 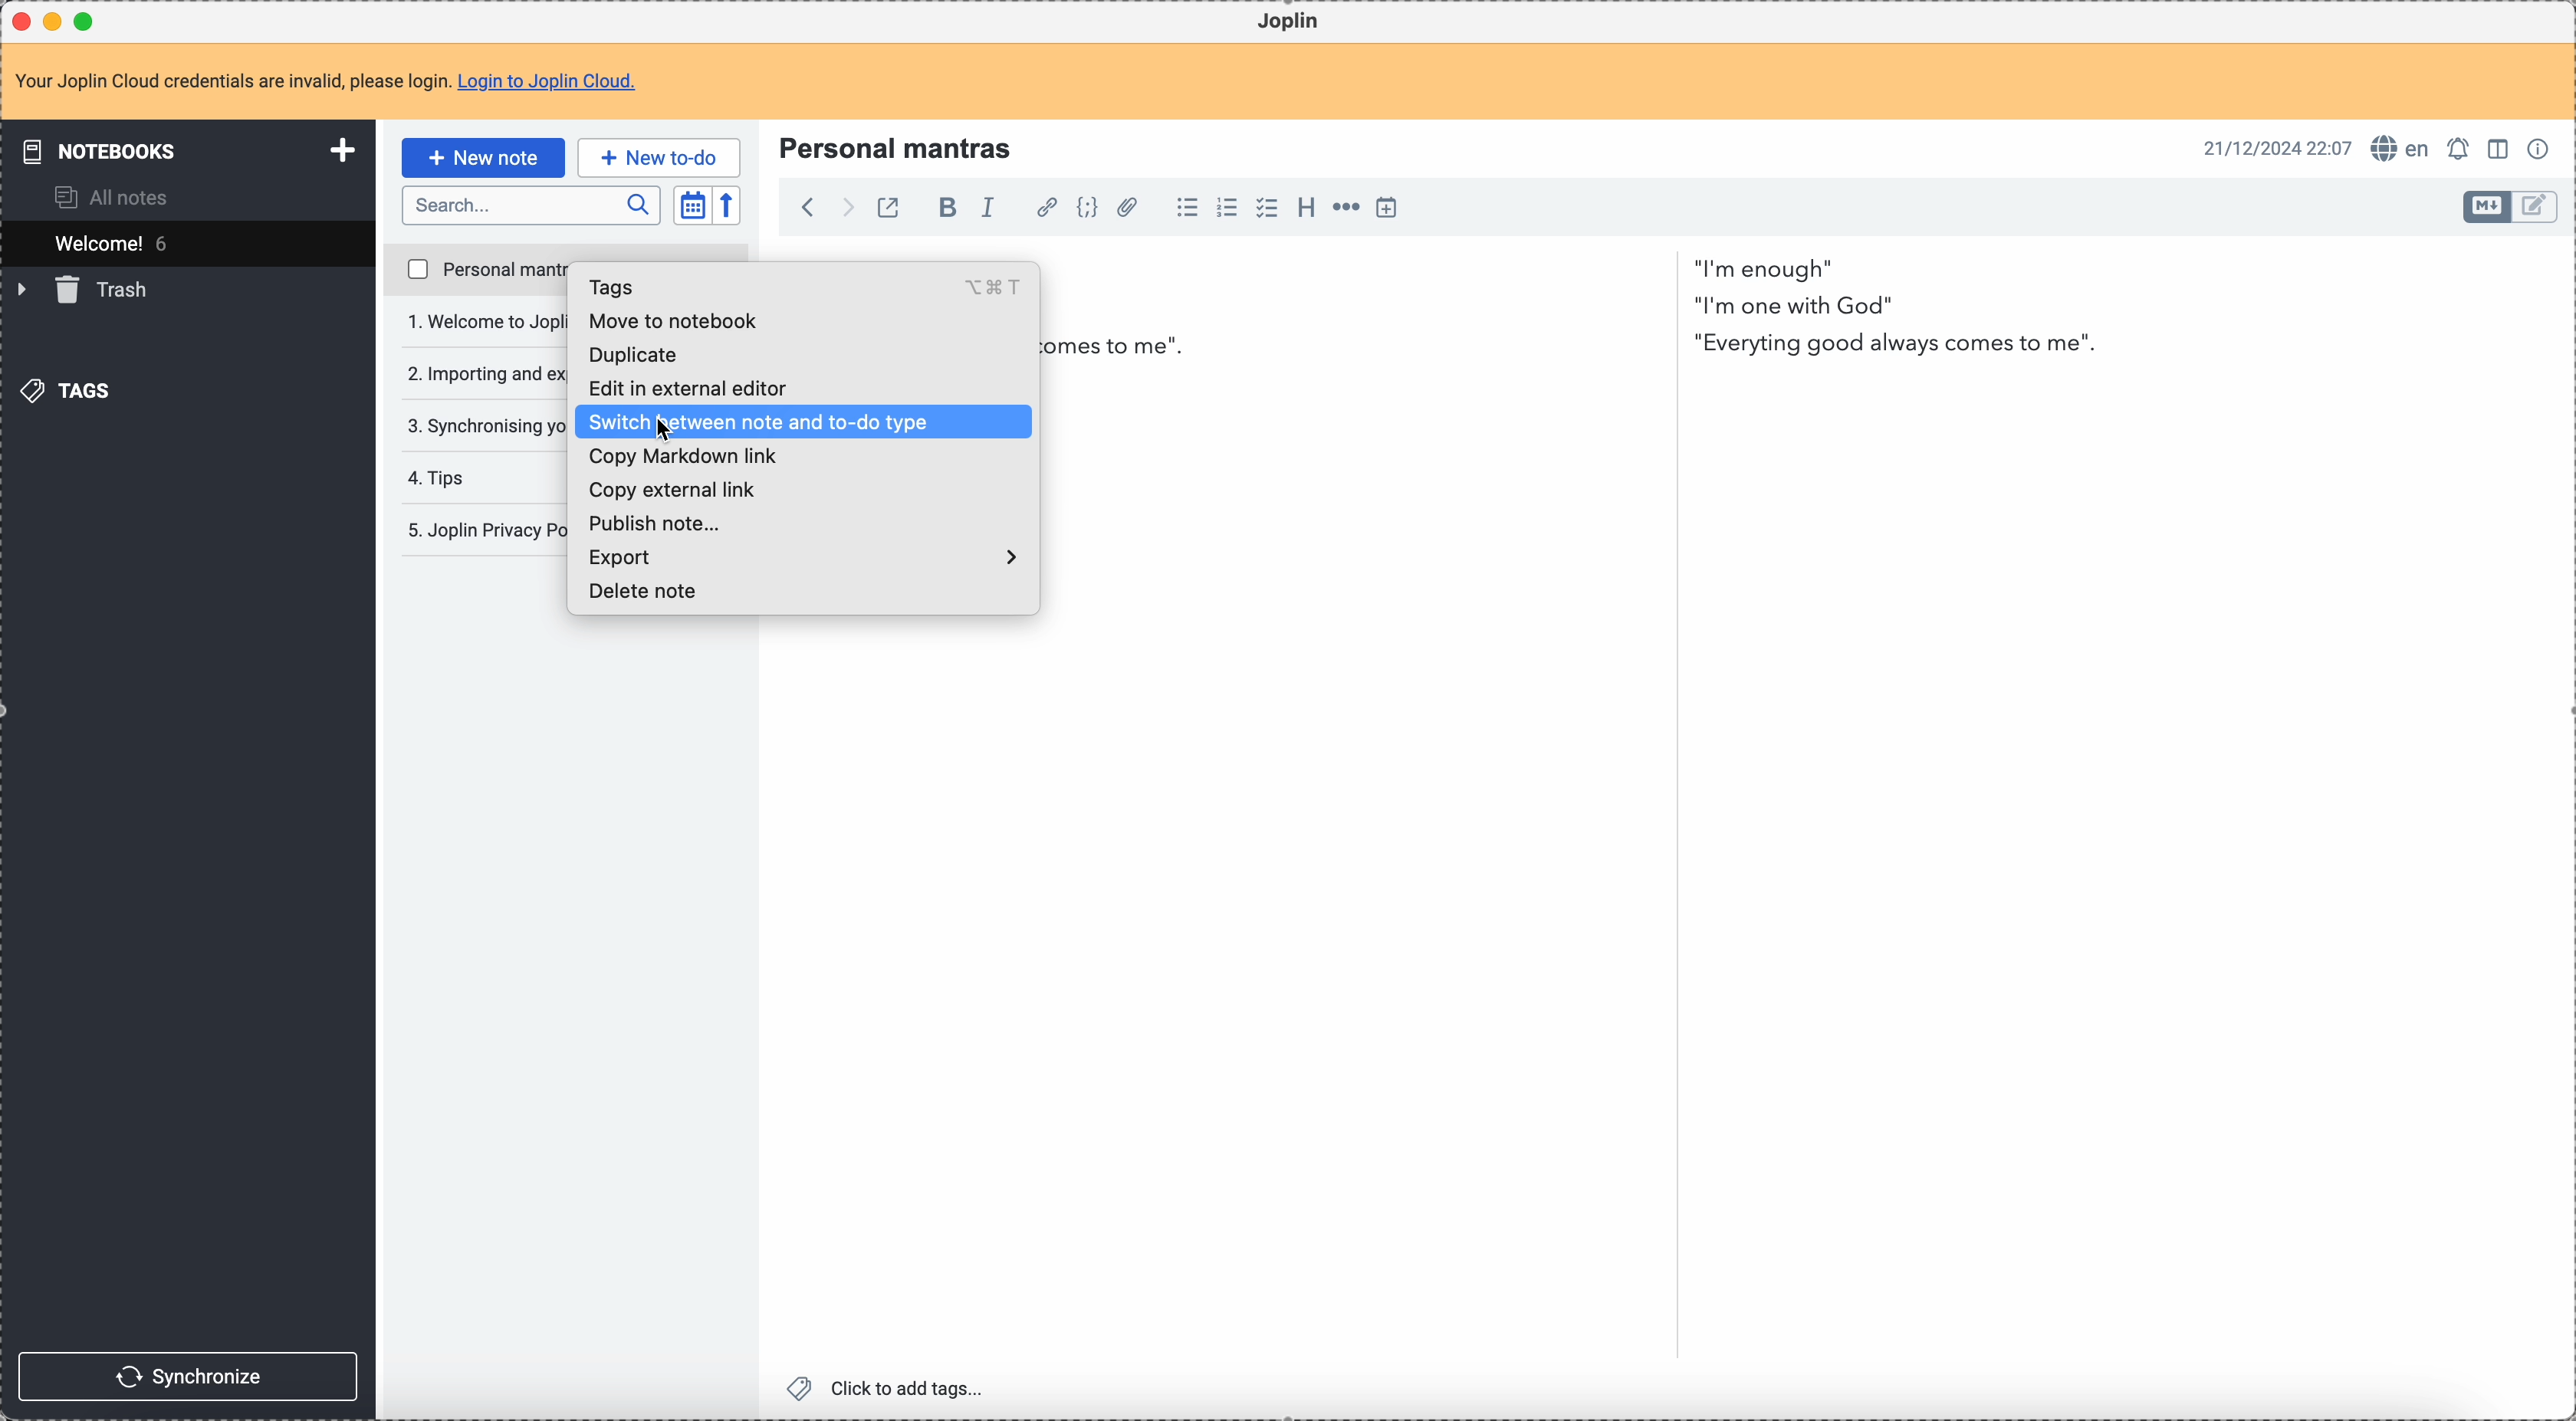 I want to click on synchronize, so click(x=191, y=1378).